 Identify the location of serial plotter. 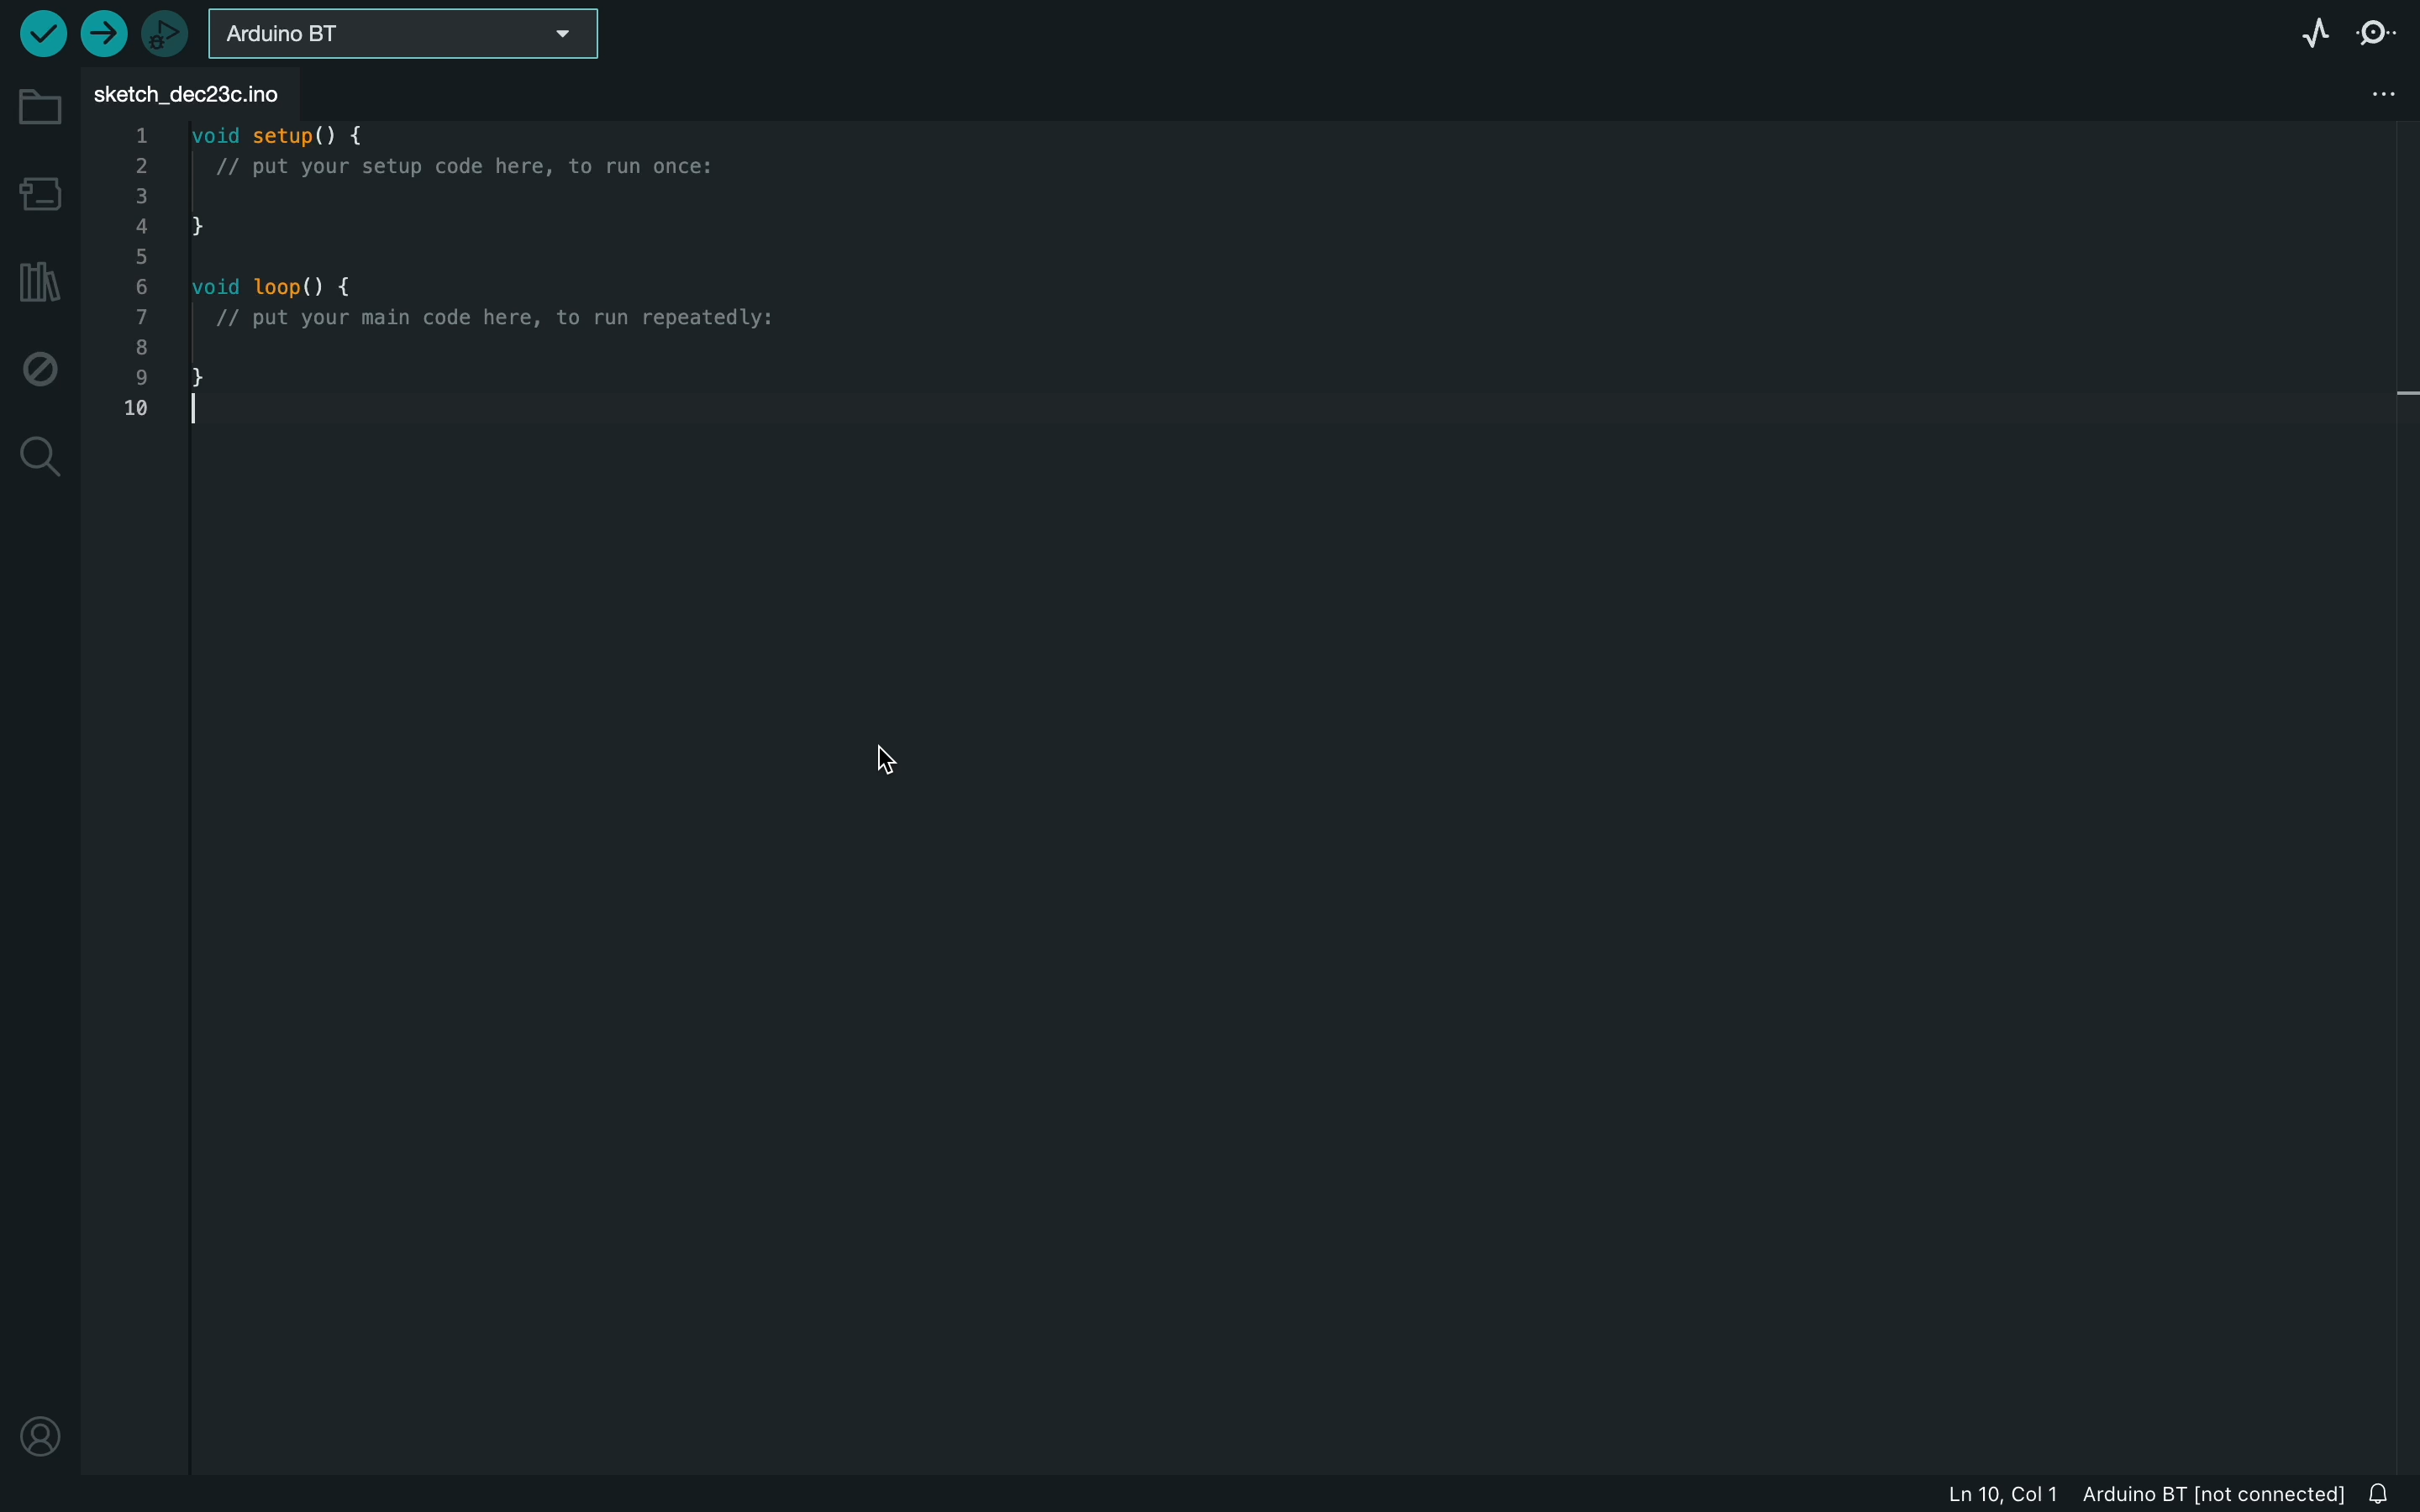
(2301, 29).